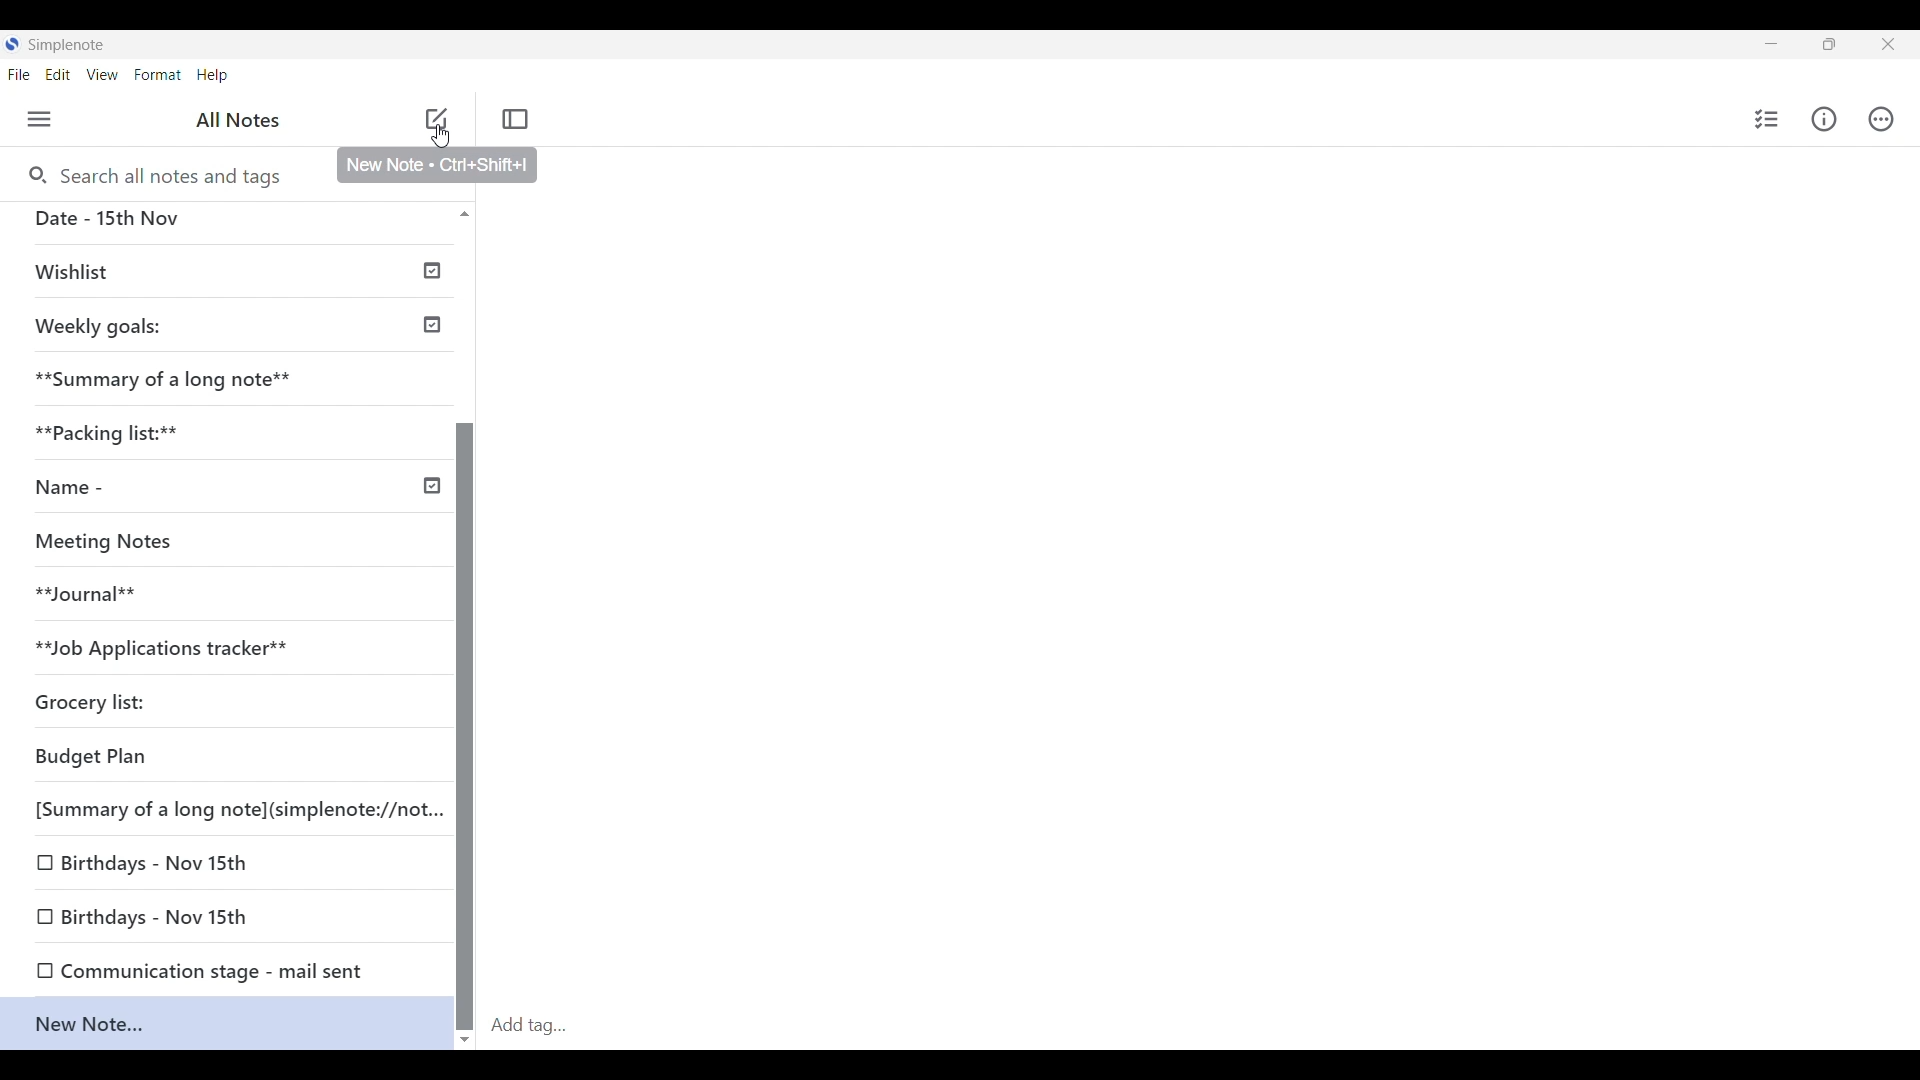 The width and height of the screenshot is (1920, 1080). What do you see at coordinates (109, 218) in the screenshot?
I see `Date - 15th Nov` at bounding box center [109, 218].